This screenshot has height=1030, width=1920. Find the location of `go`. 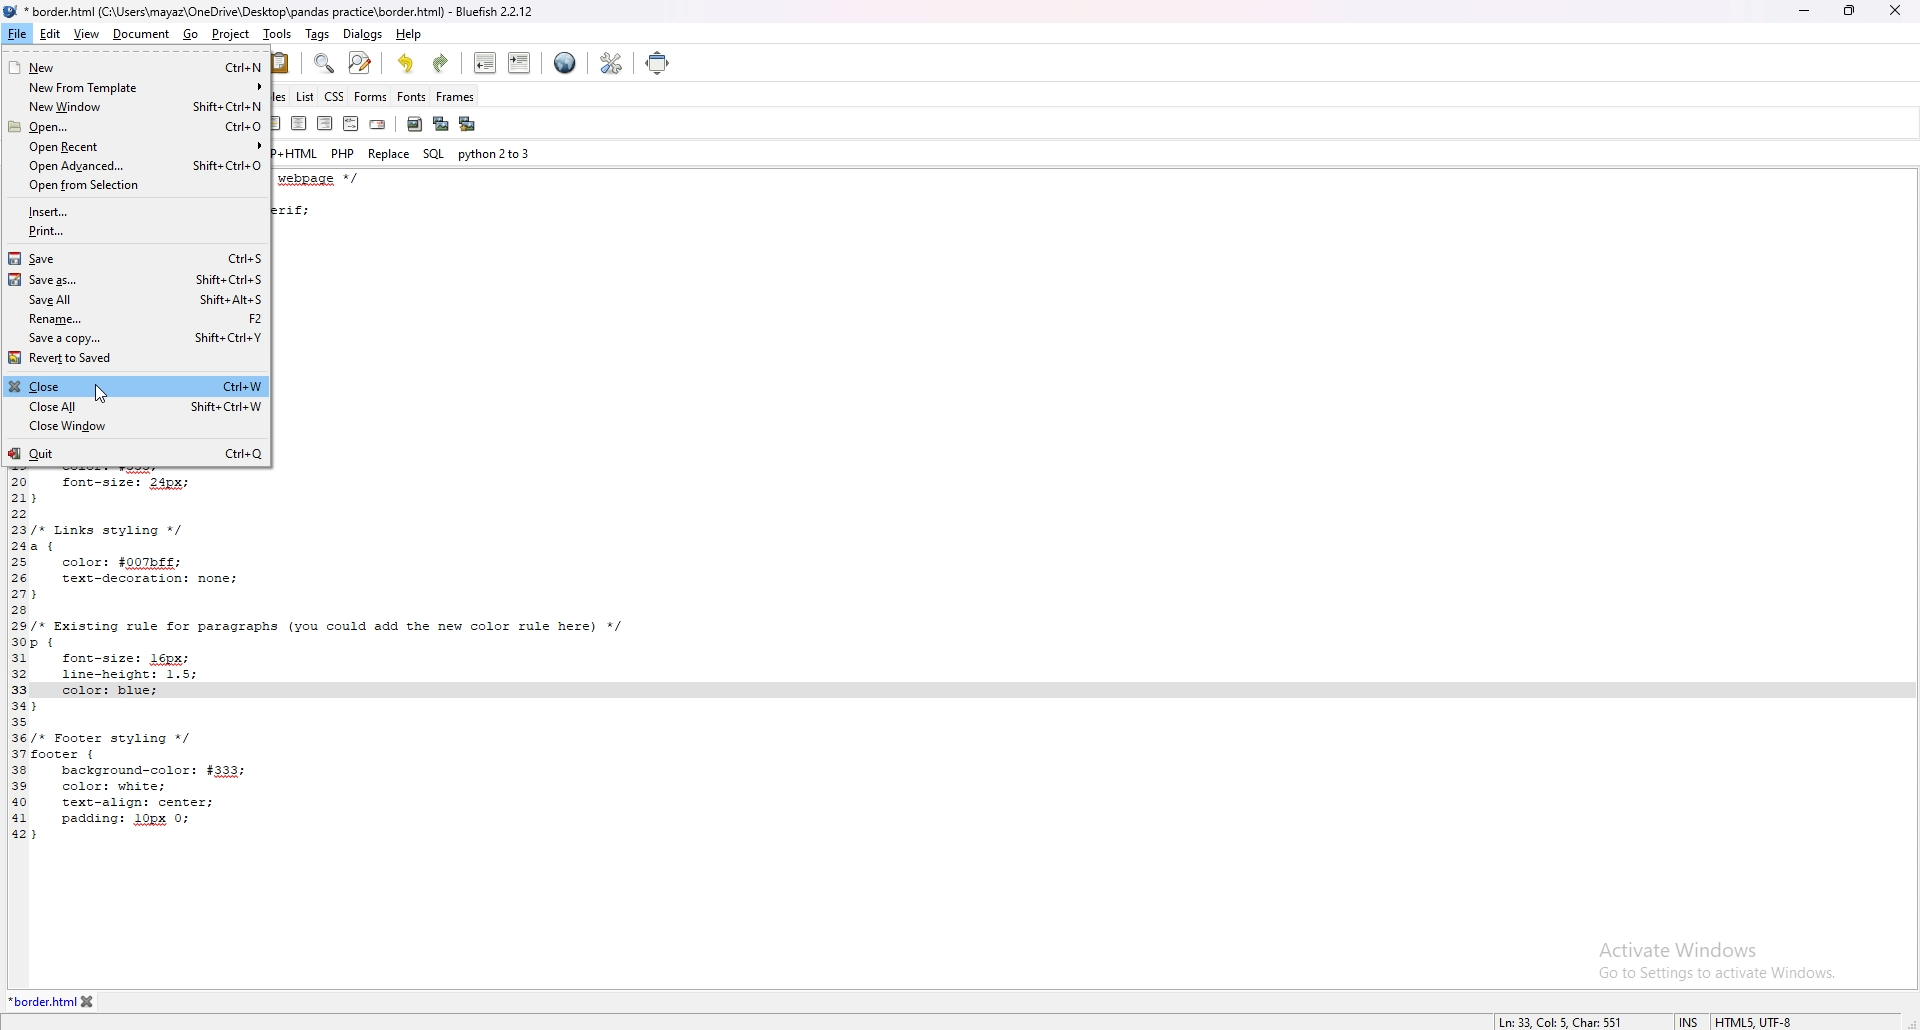

go is located at coordinates (192, 33).